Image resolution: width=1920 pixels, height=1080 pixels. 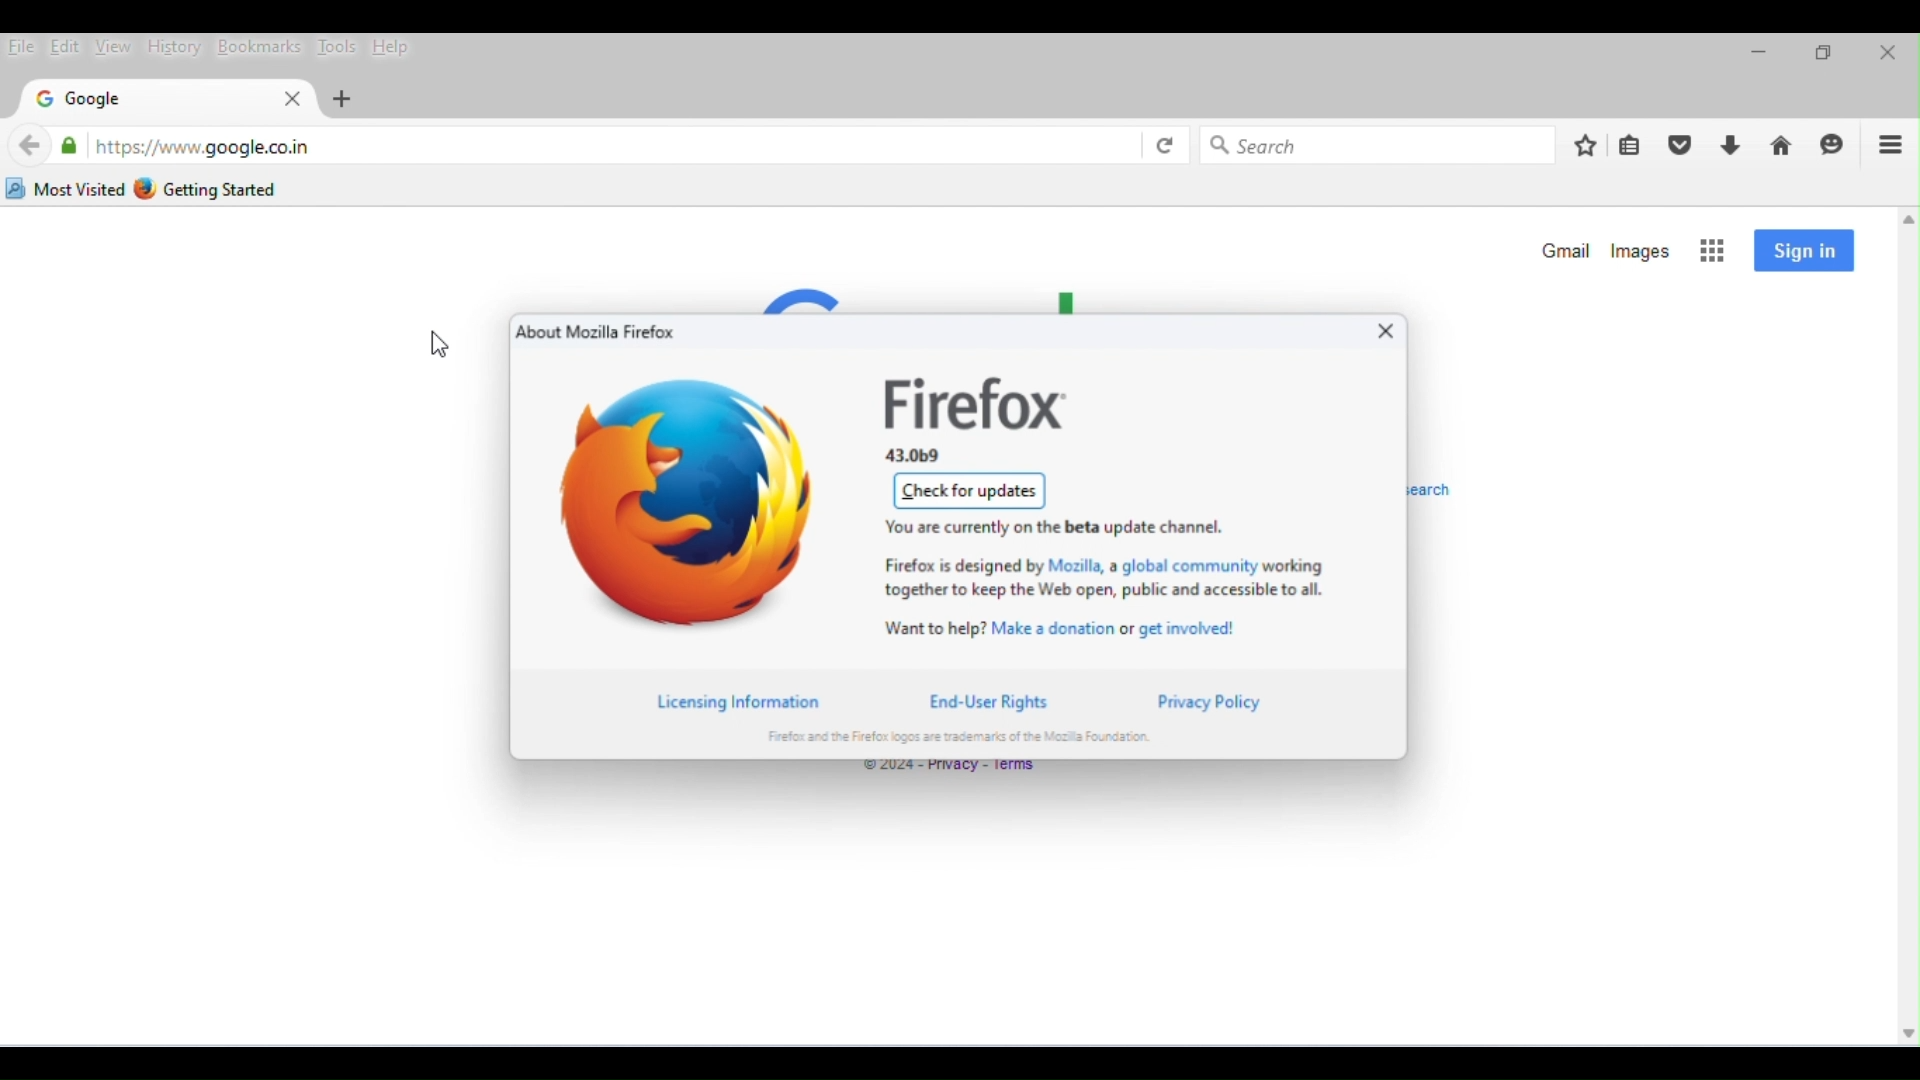 What do you see at coordinates (398, 49) in the screenshot?
I see `help` at bounding box center [398, 49].